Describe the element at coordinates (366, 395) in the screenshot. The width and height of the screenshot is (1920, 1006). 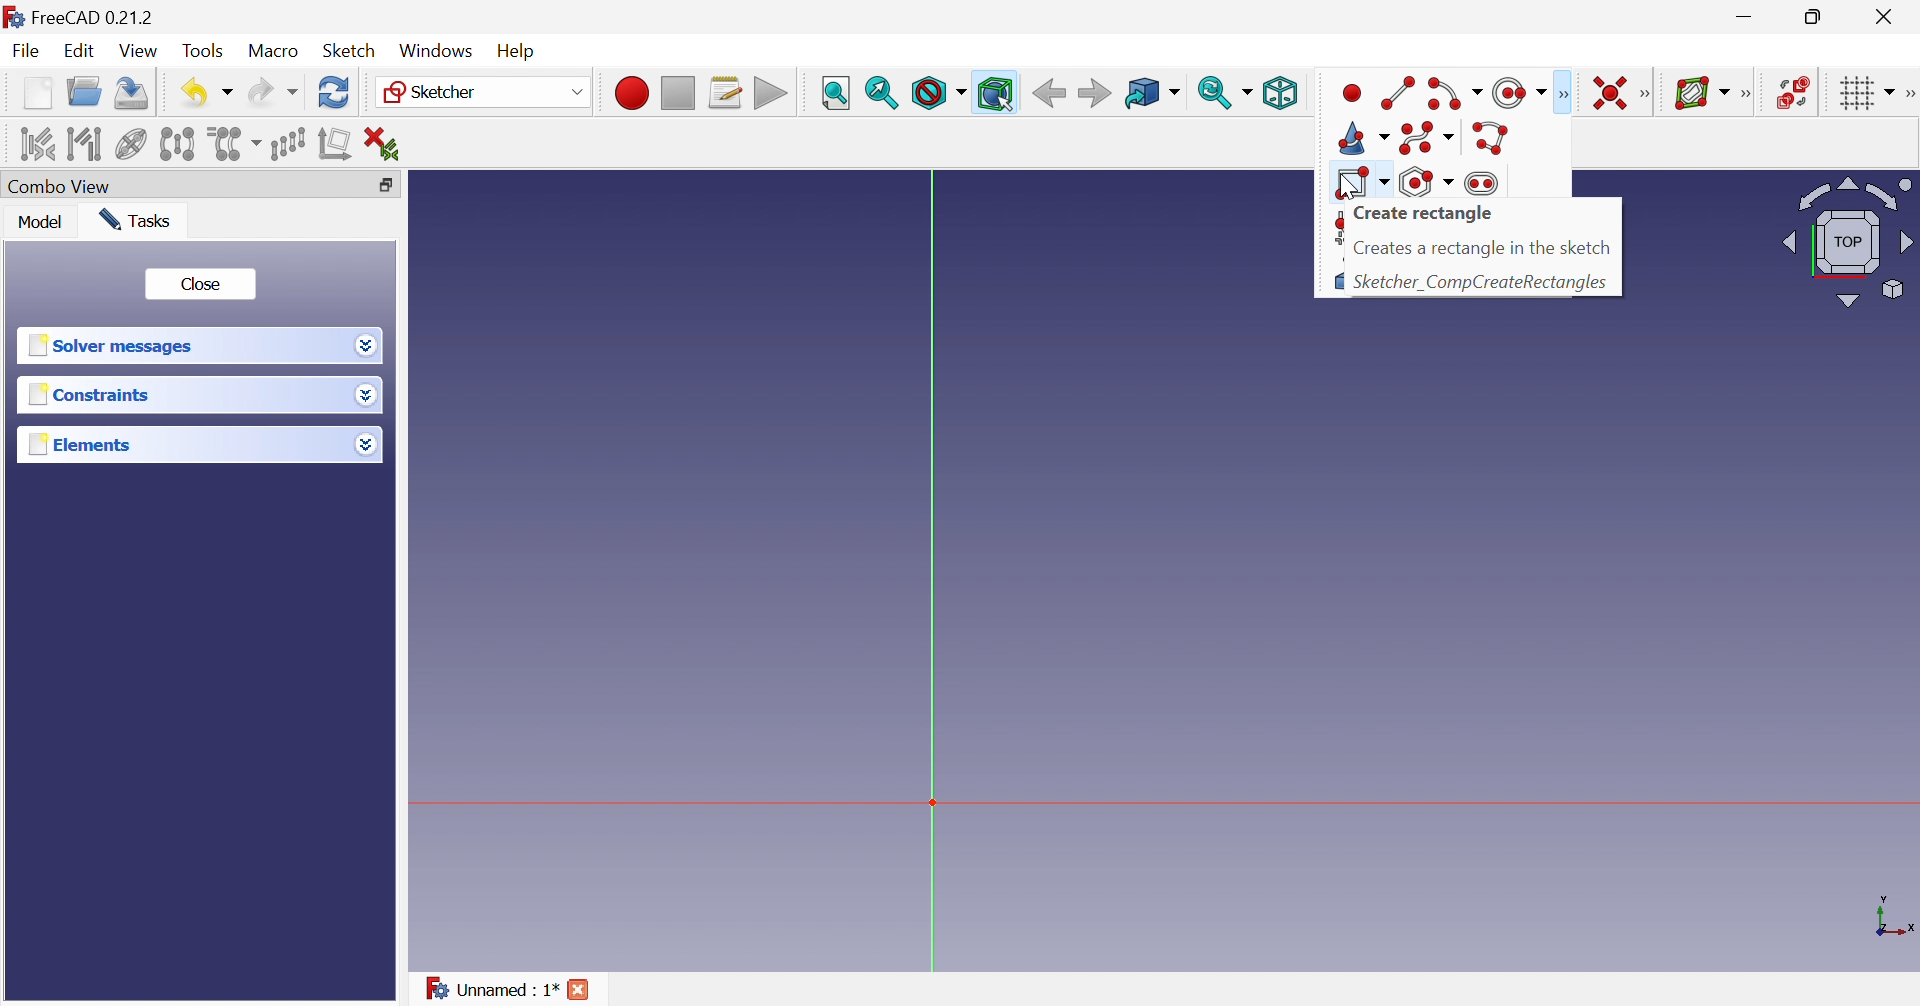
I see `Drop down` at that location.